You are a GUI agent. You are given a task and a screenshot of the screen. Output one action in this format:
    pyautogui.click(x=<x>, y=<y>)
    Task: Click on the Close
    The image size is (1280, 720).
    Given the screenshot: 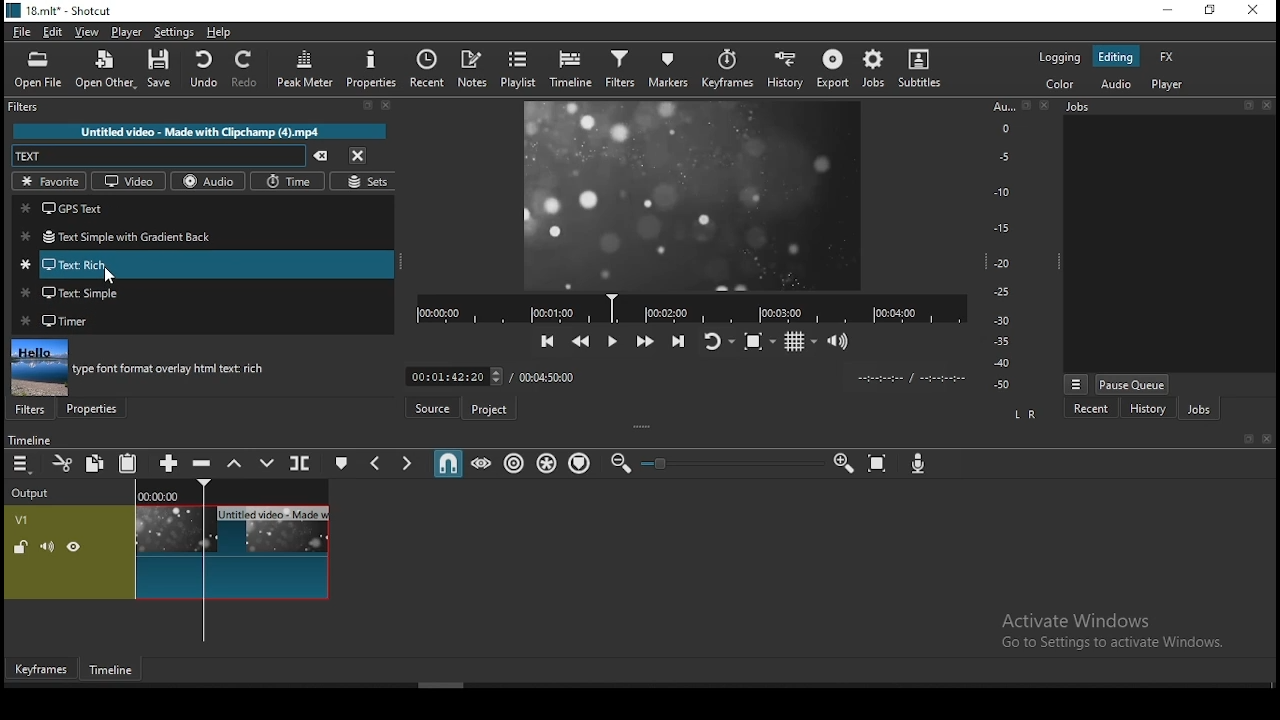 What is the action you would take?
    pyautogui.click(x=1045, y=104)
    